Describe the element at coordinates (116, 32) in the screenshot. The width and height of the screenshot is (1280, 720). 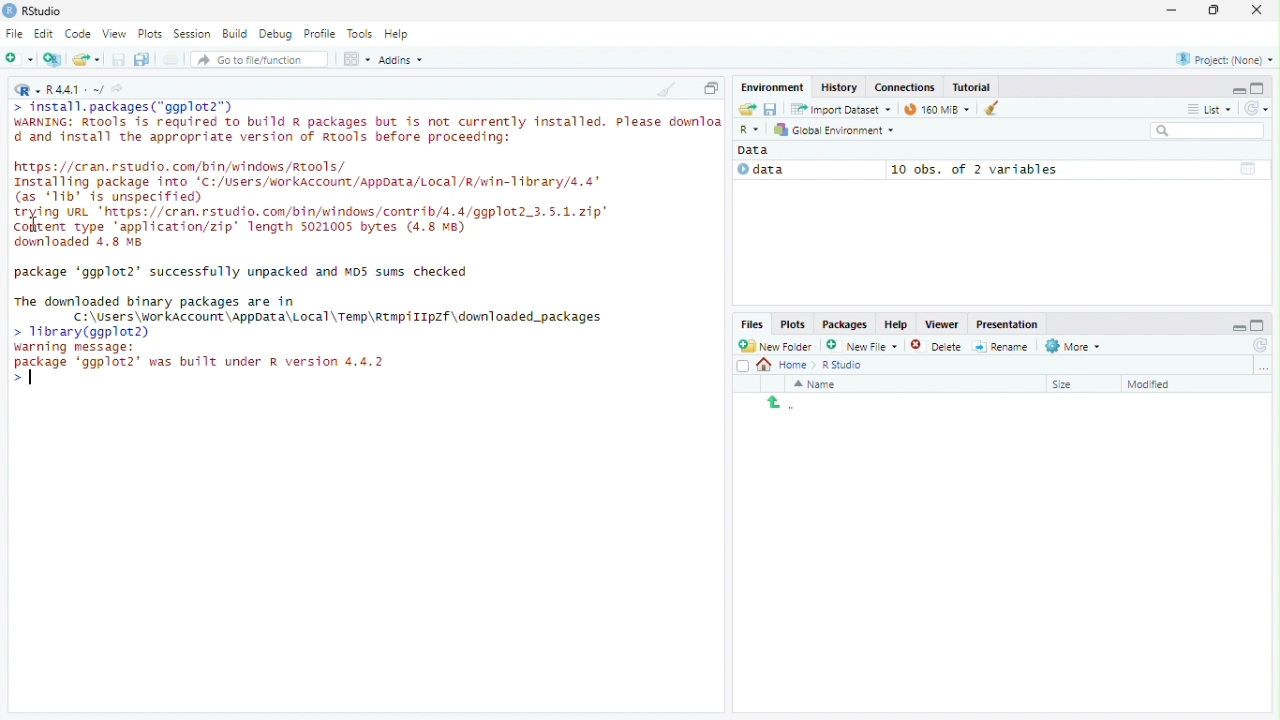
I see `View` at that location.